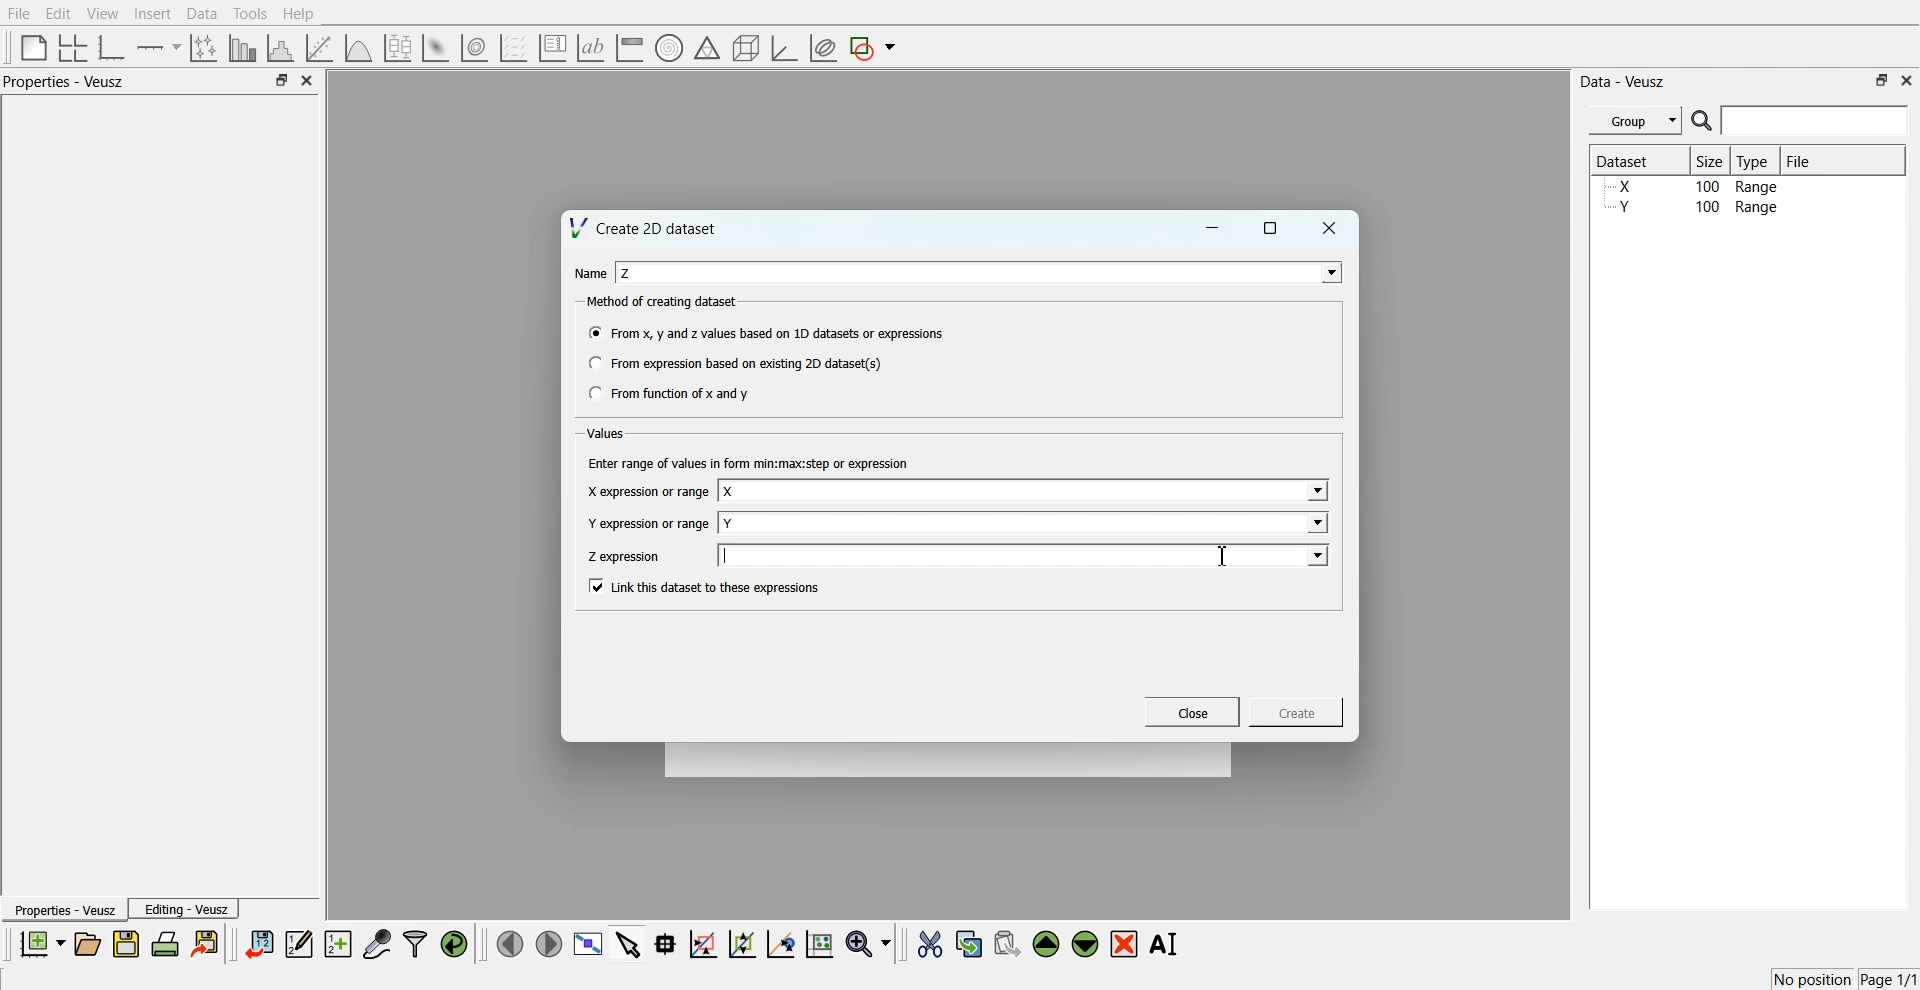 This screenshot has width=1920, height=990. What do you see at coordinates (1327, 272) in the screenshot?
I see `Drop down` at bounding box center [1327, 272].